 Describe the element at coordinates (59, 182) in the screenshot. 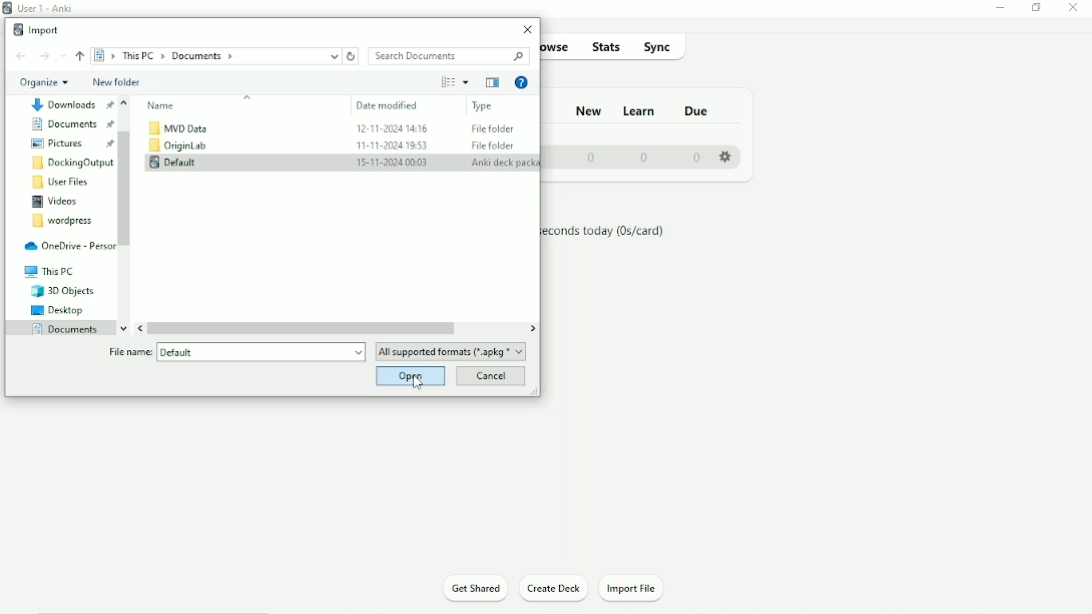

I see `User Files` at that location.